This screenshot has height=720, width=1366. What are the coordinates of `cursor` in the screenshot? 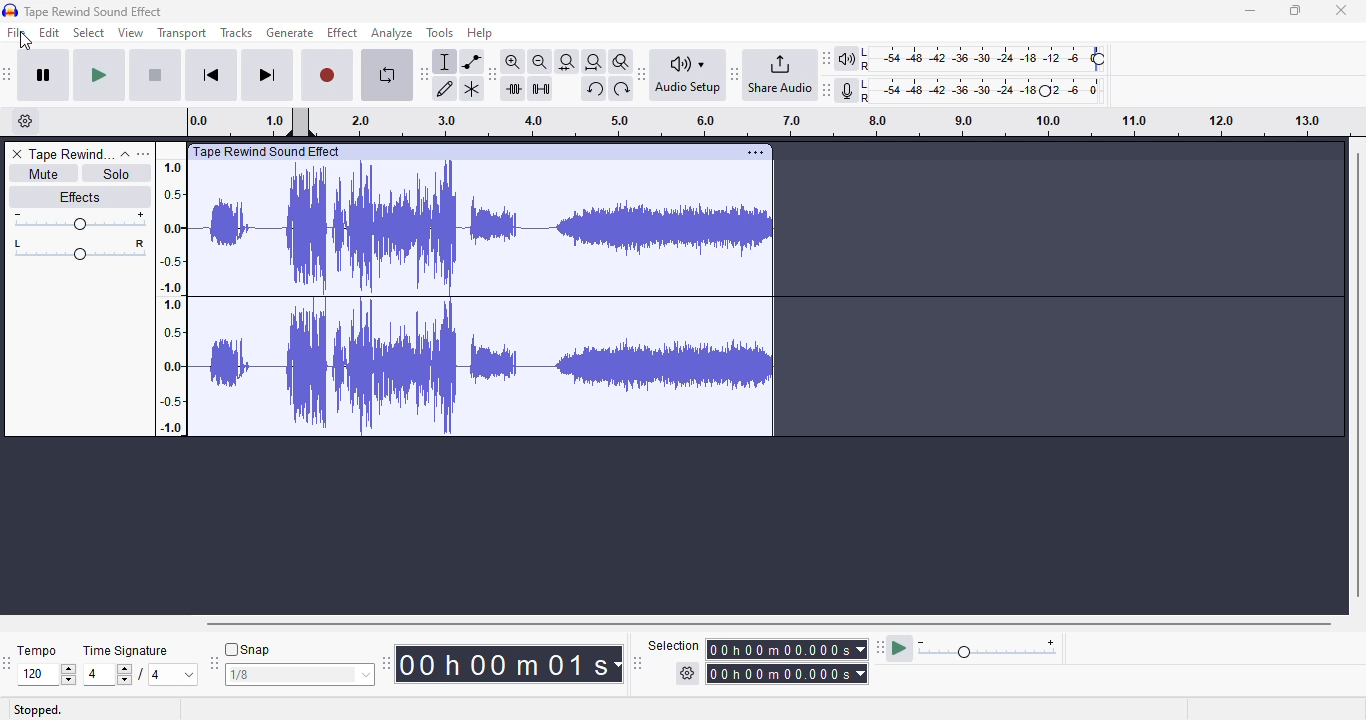 It's located at (26, 43).